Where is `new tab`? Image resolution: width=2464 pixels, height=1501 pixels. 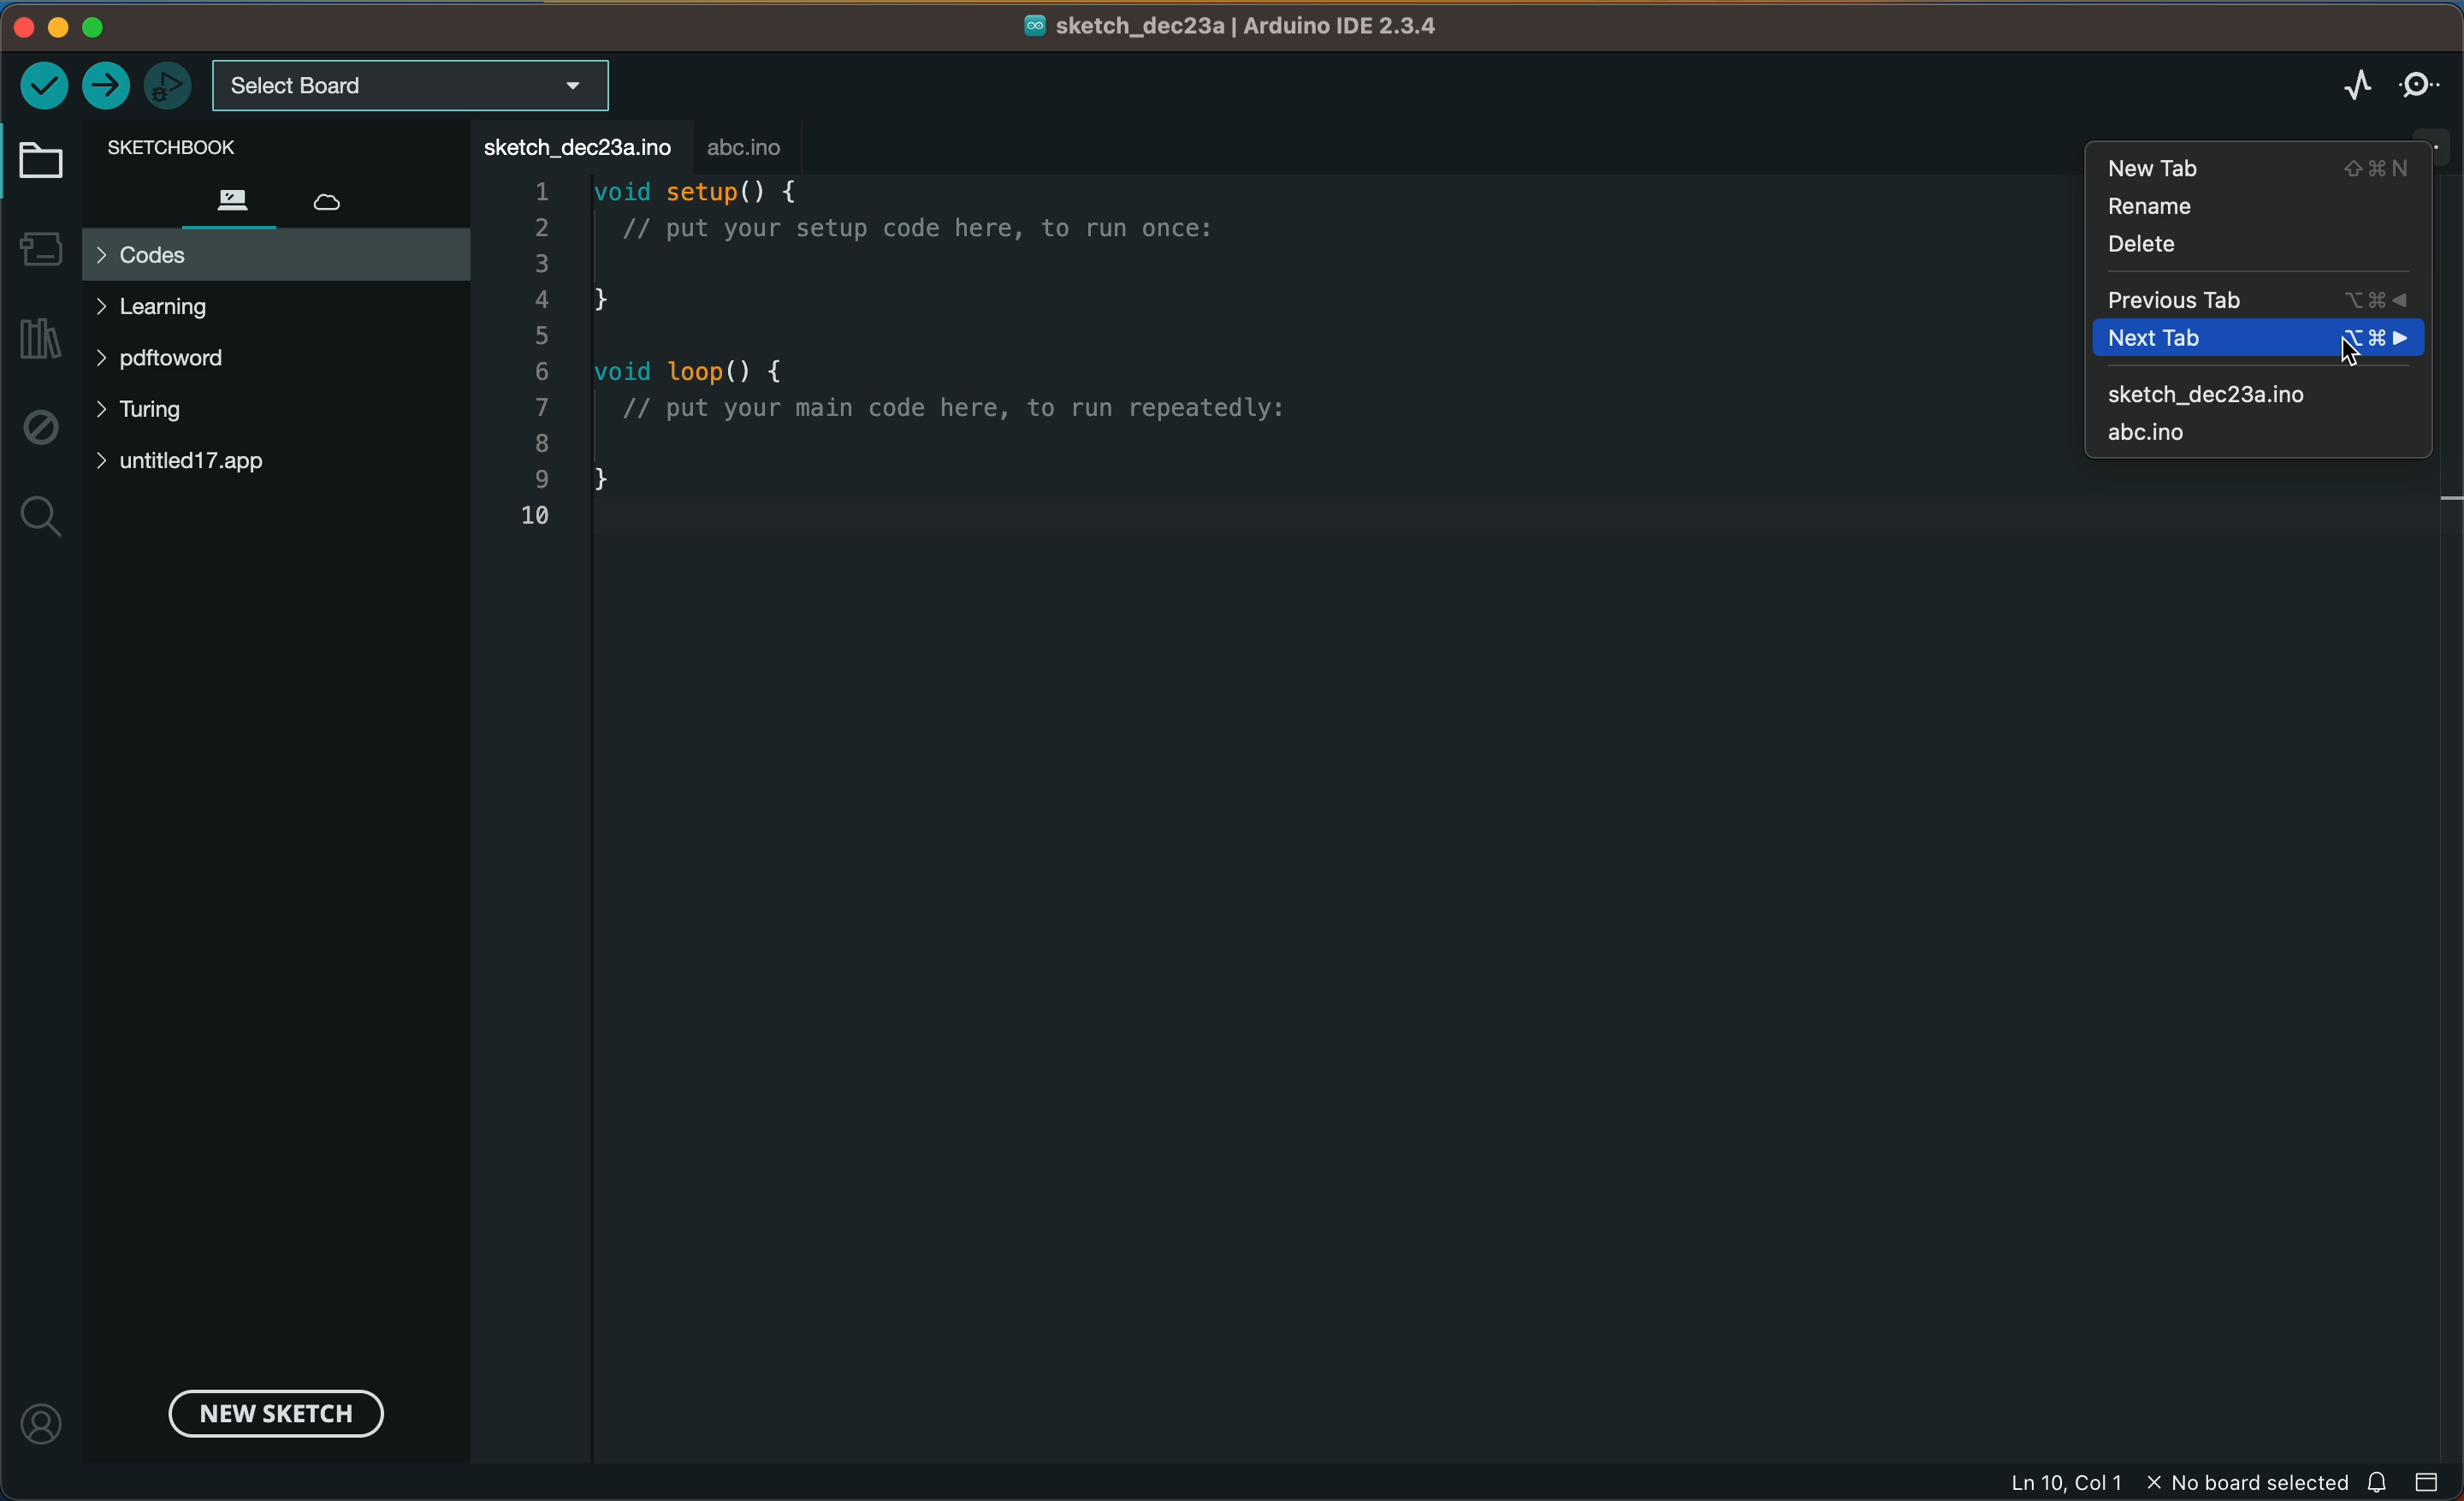
new tab is located at coordinates (2260, 169).